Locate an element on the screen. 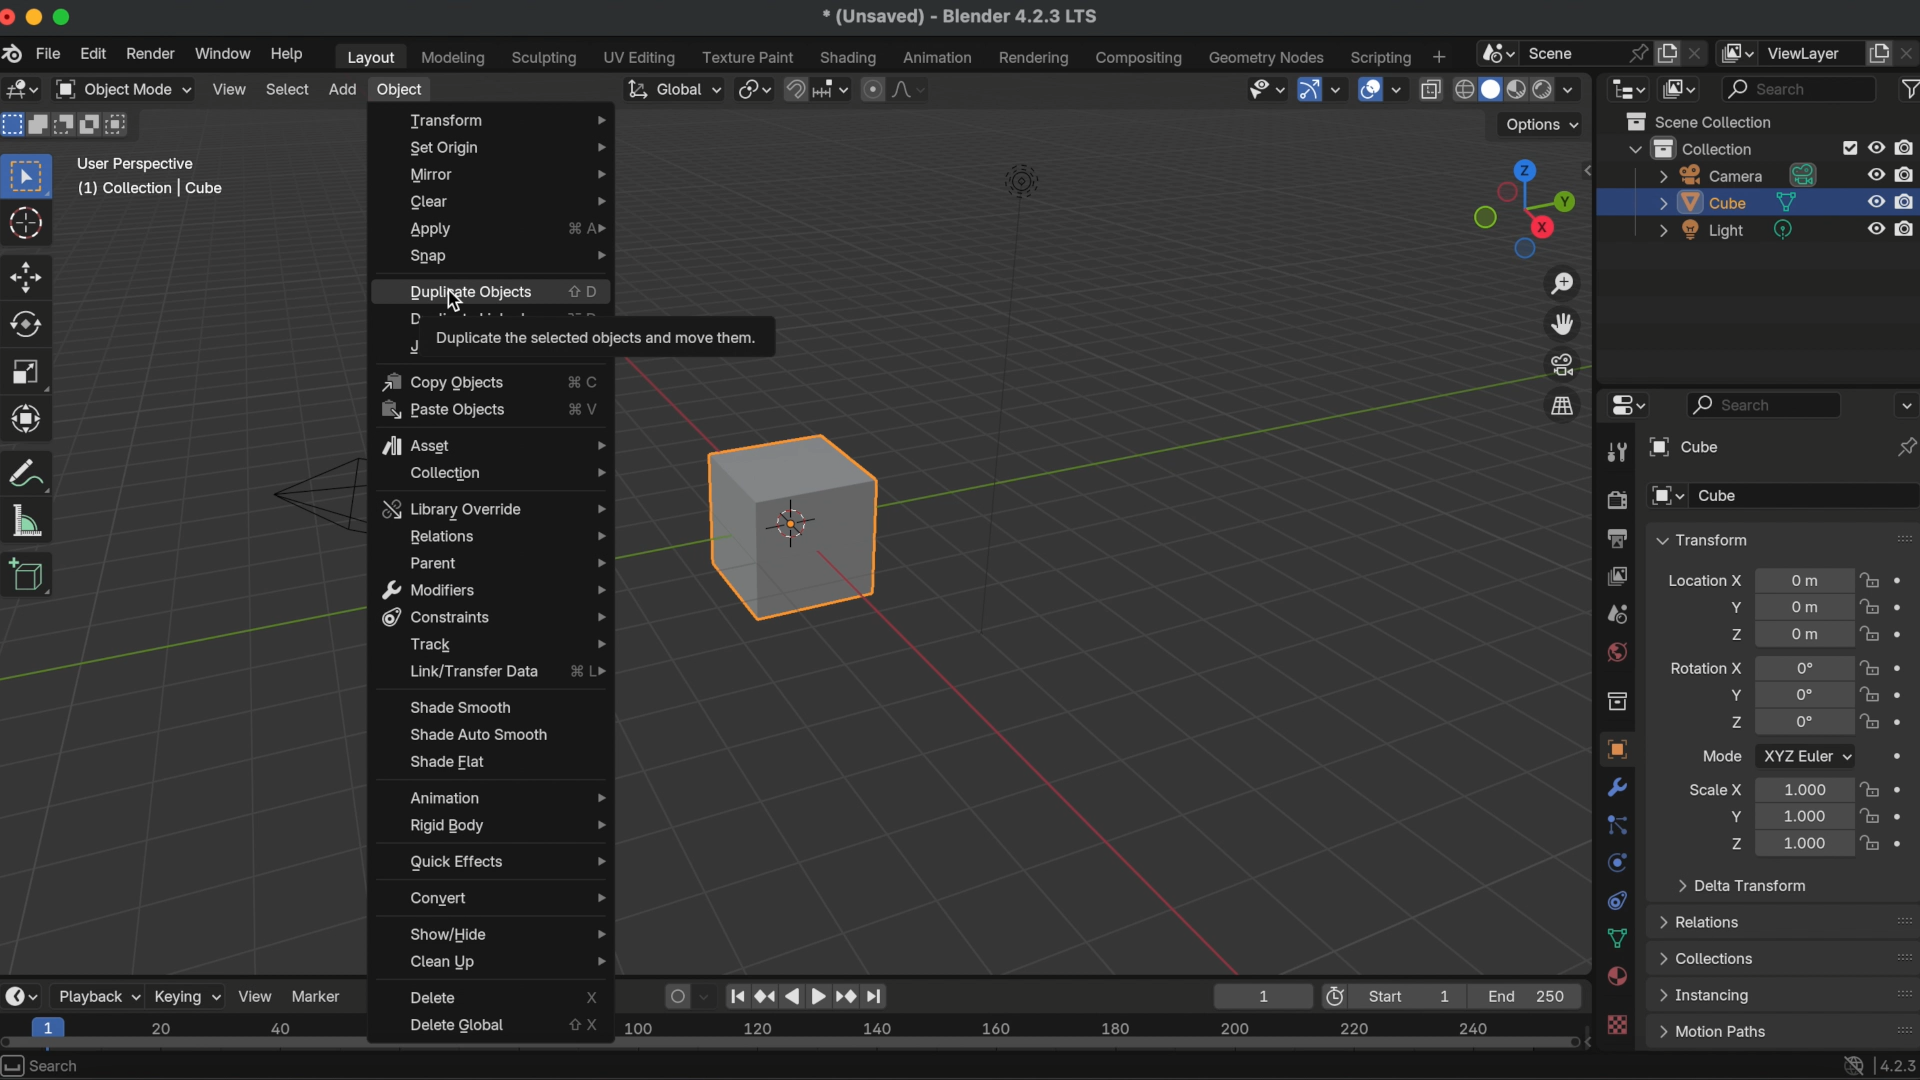 This screenshot has width=1920, height=1080. browse object to be linked is located at coordinates (1668, 497).